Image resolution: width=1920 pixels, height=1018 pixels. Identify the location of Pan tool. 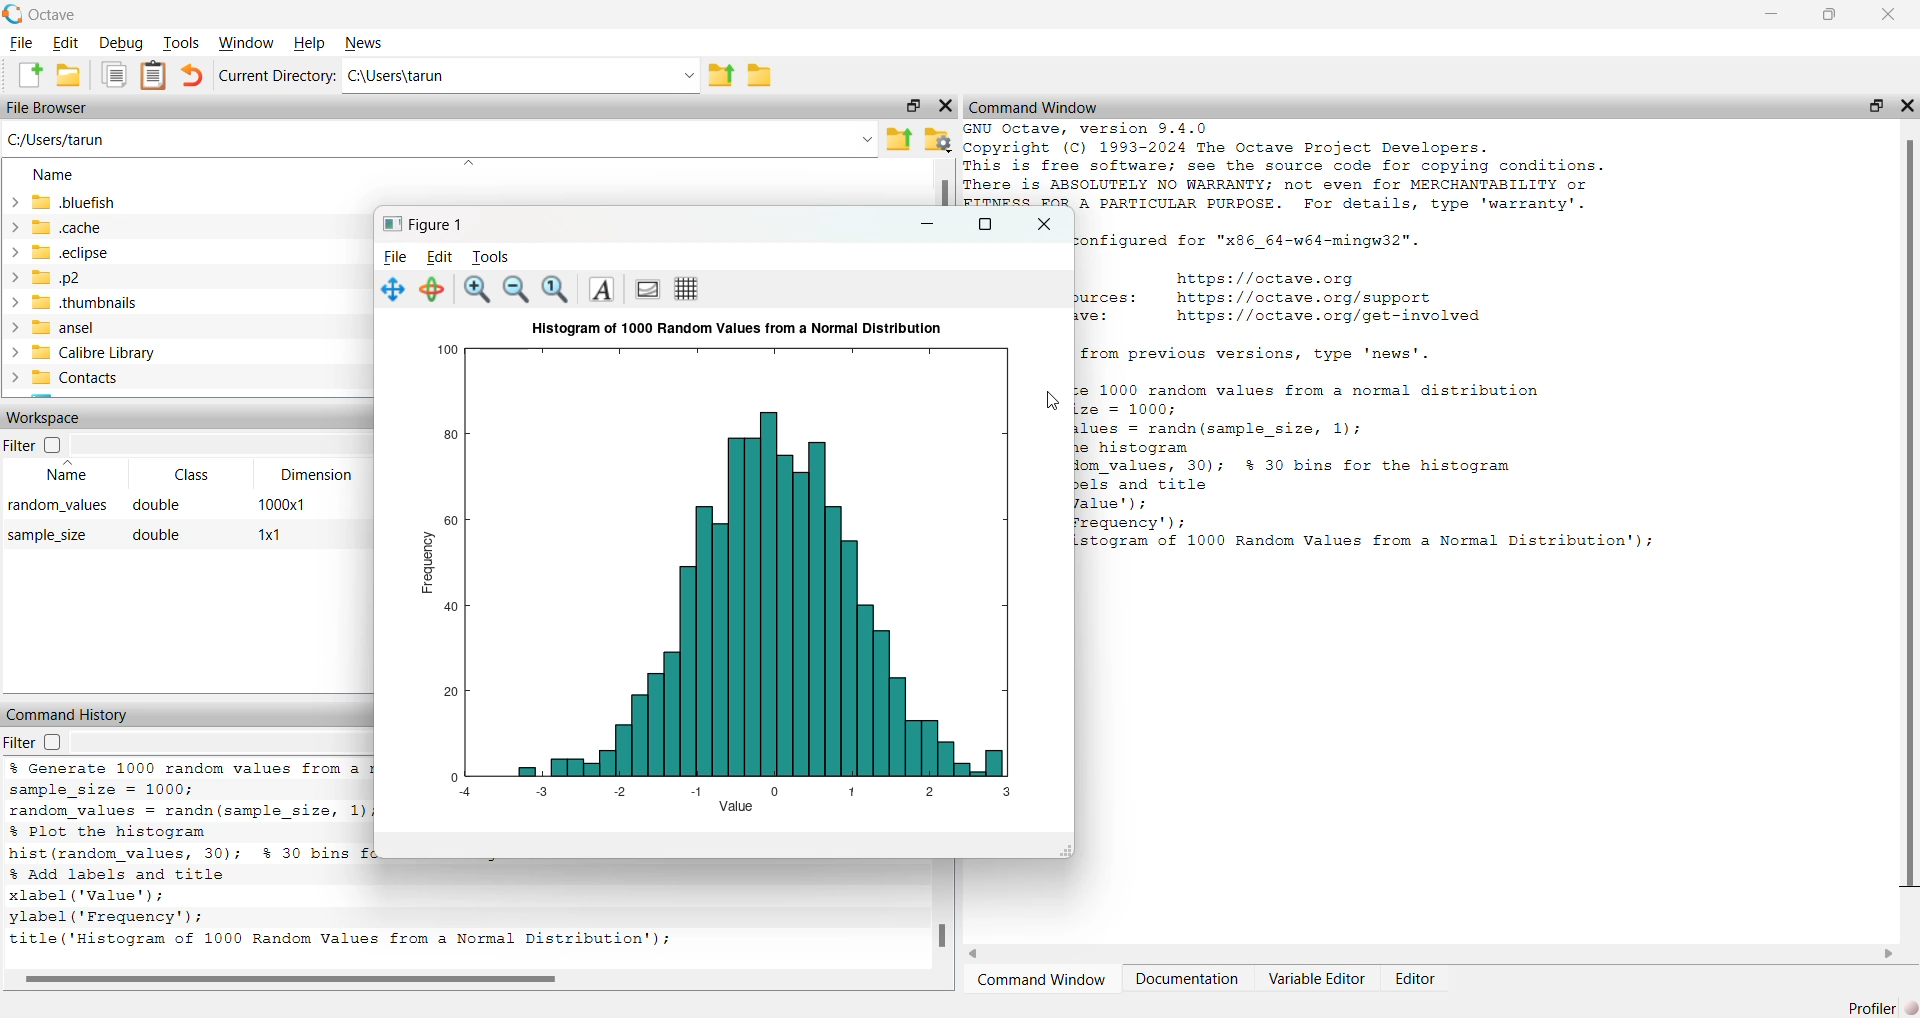
(393, 290).